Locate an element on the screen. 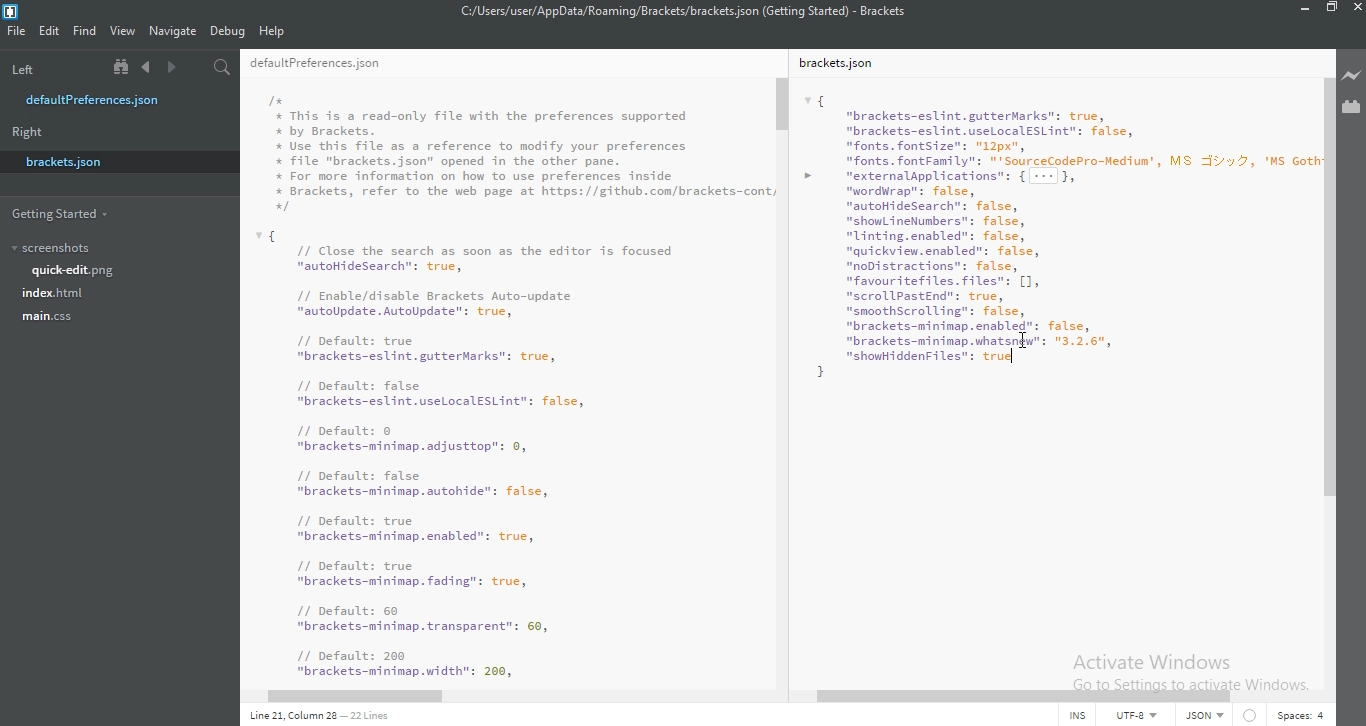  Activate Windows
Go to Settings to activate Windows. is located at coordinates (1188, 665).